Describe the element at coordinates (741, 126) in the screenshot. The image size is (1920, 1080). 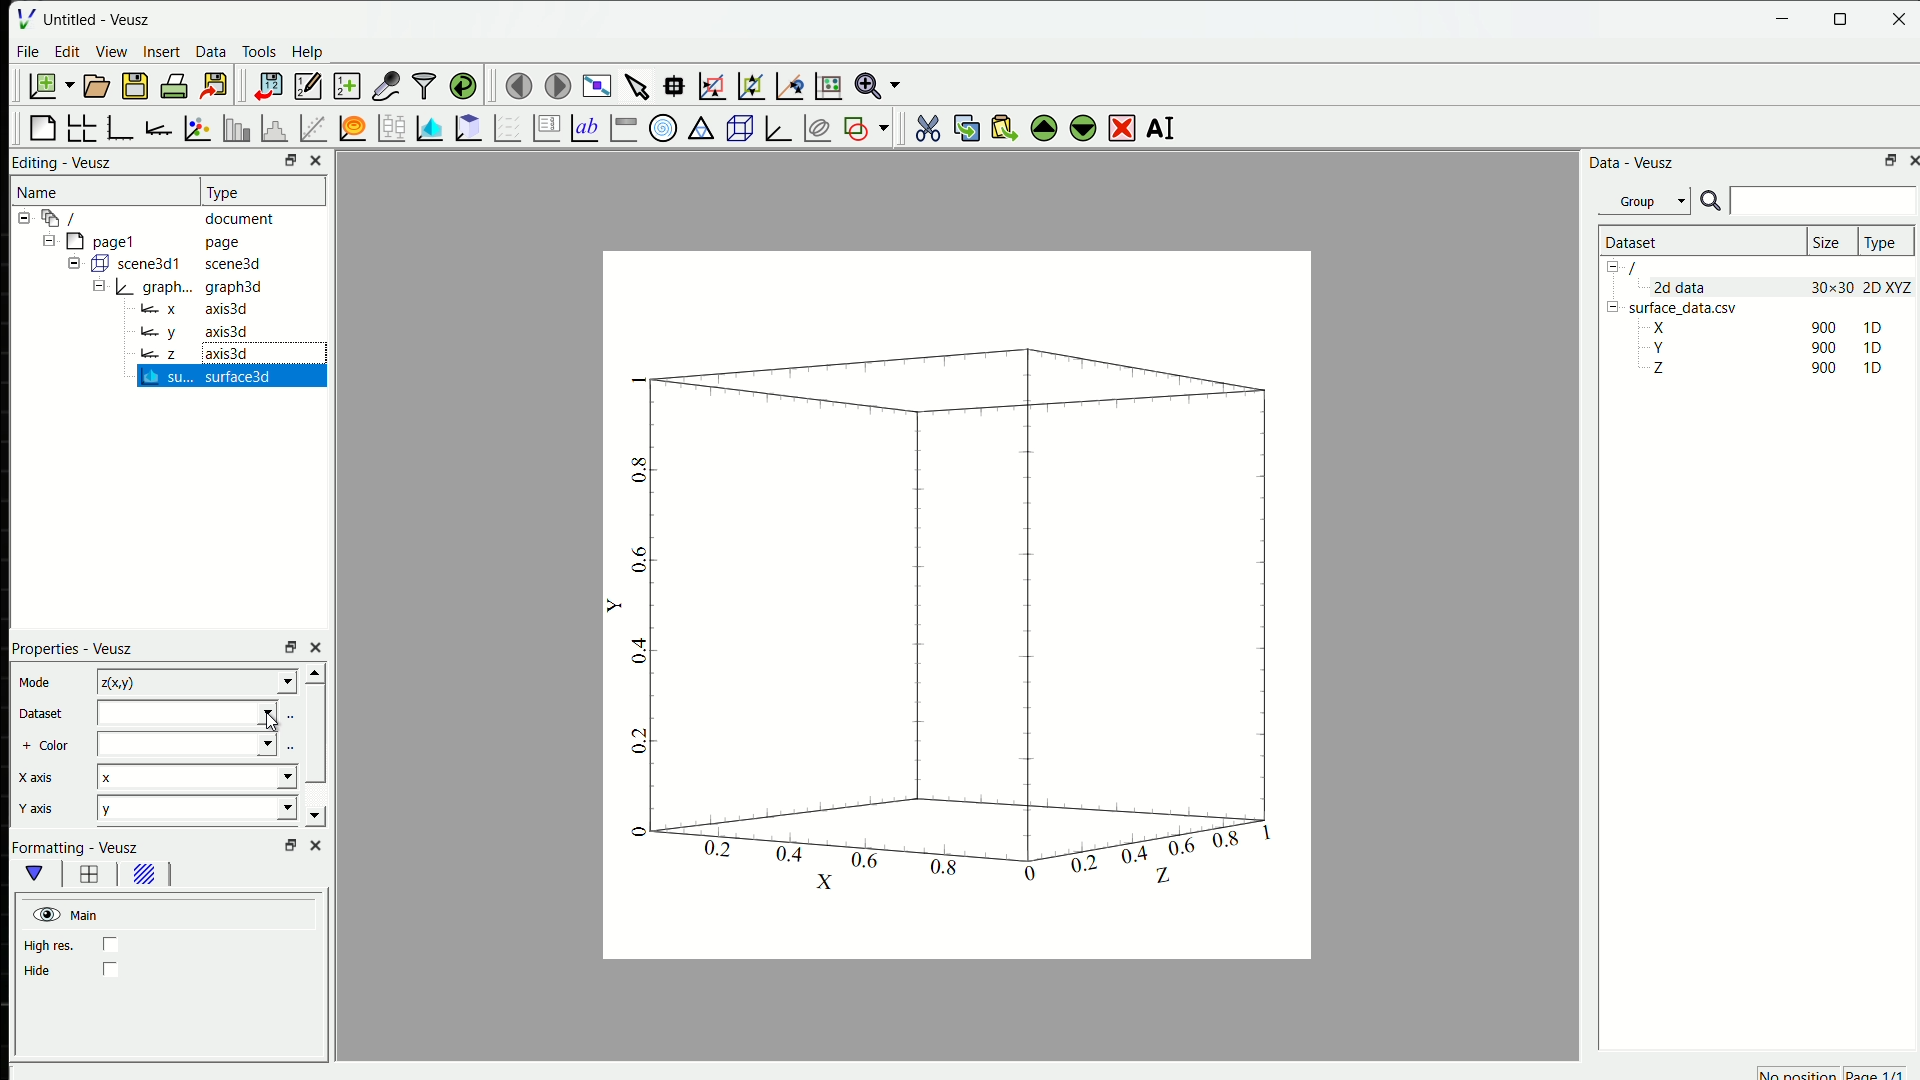
I see `3D scene` at that location.